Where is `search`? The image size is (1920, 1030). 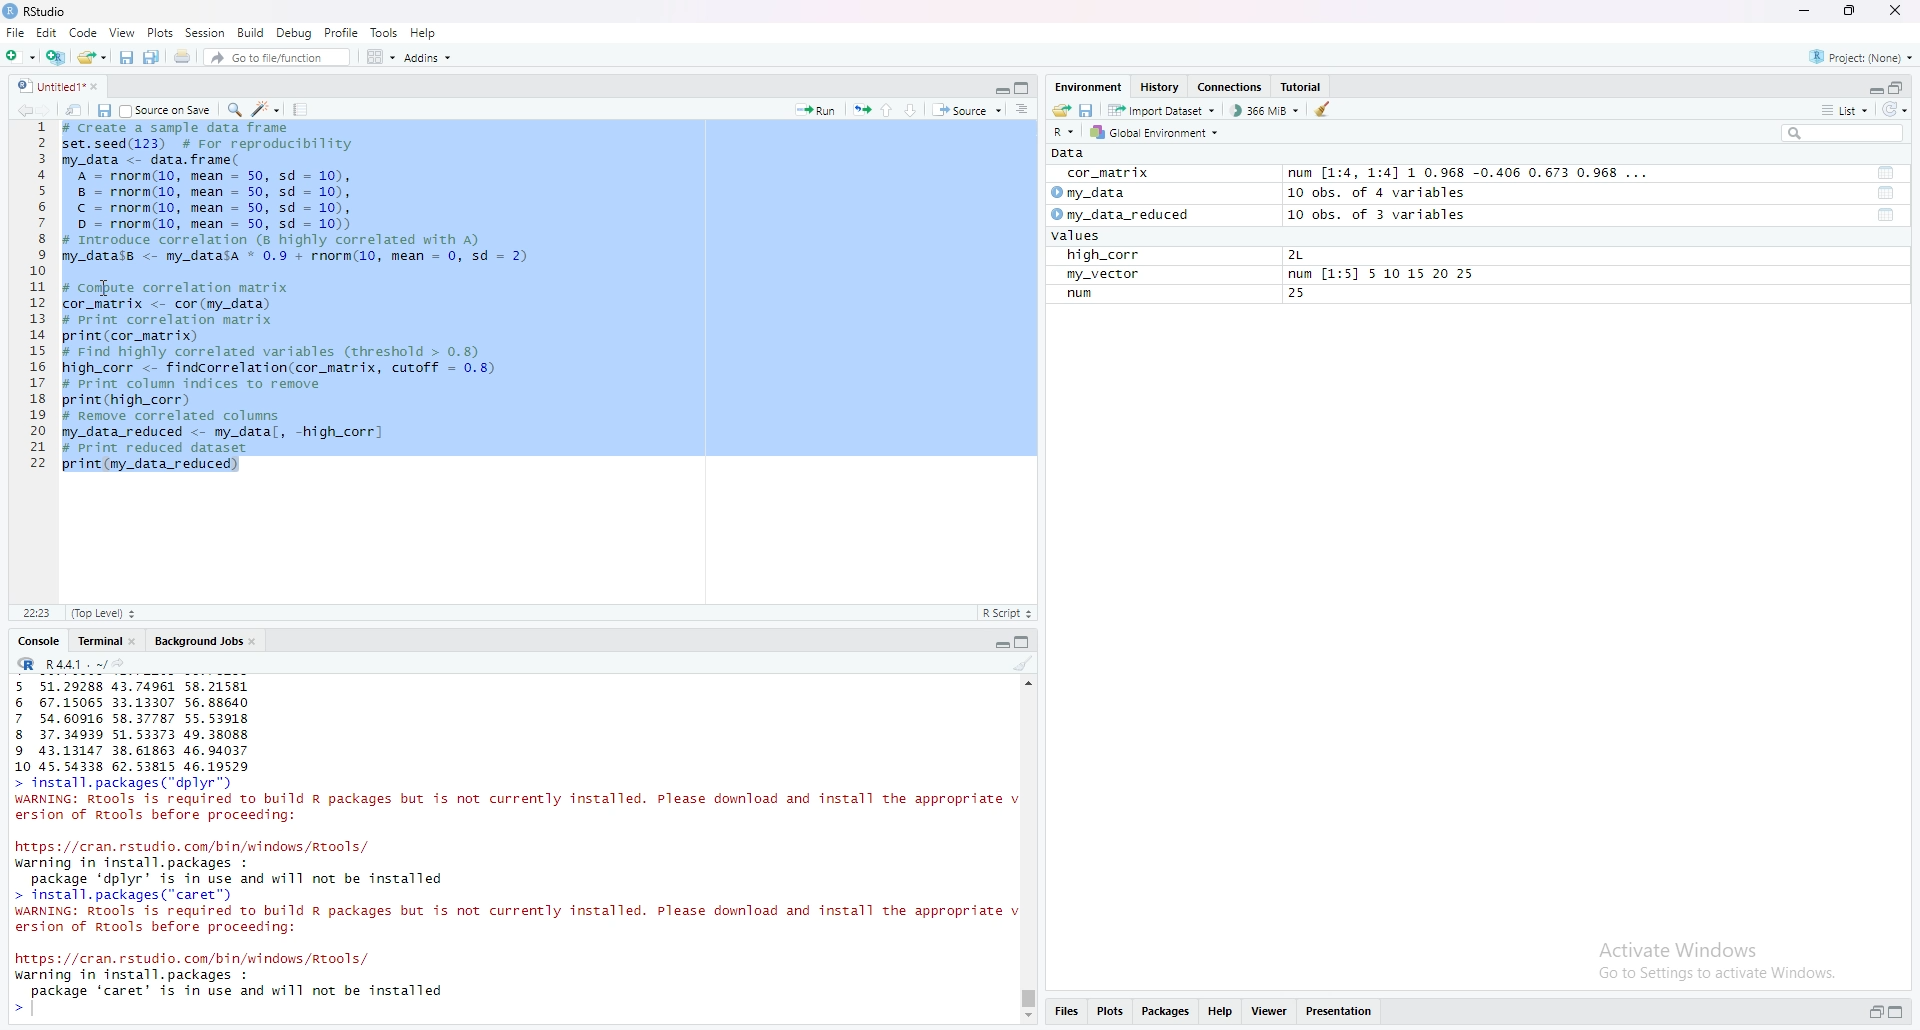
search is located at coordinates (236, 110).